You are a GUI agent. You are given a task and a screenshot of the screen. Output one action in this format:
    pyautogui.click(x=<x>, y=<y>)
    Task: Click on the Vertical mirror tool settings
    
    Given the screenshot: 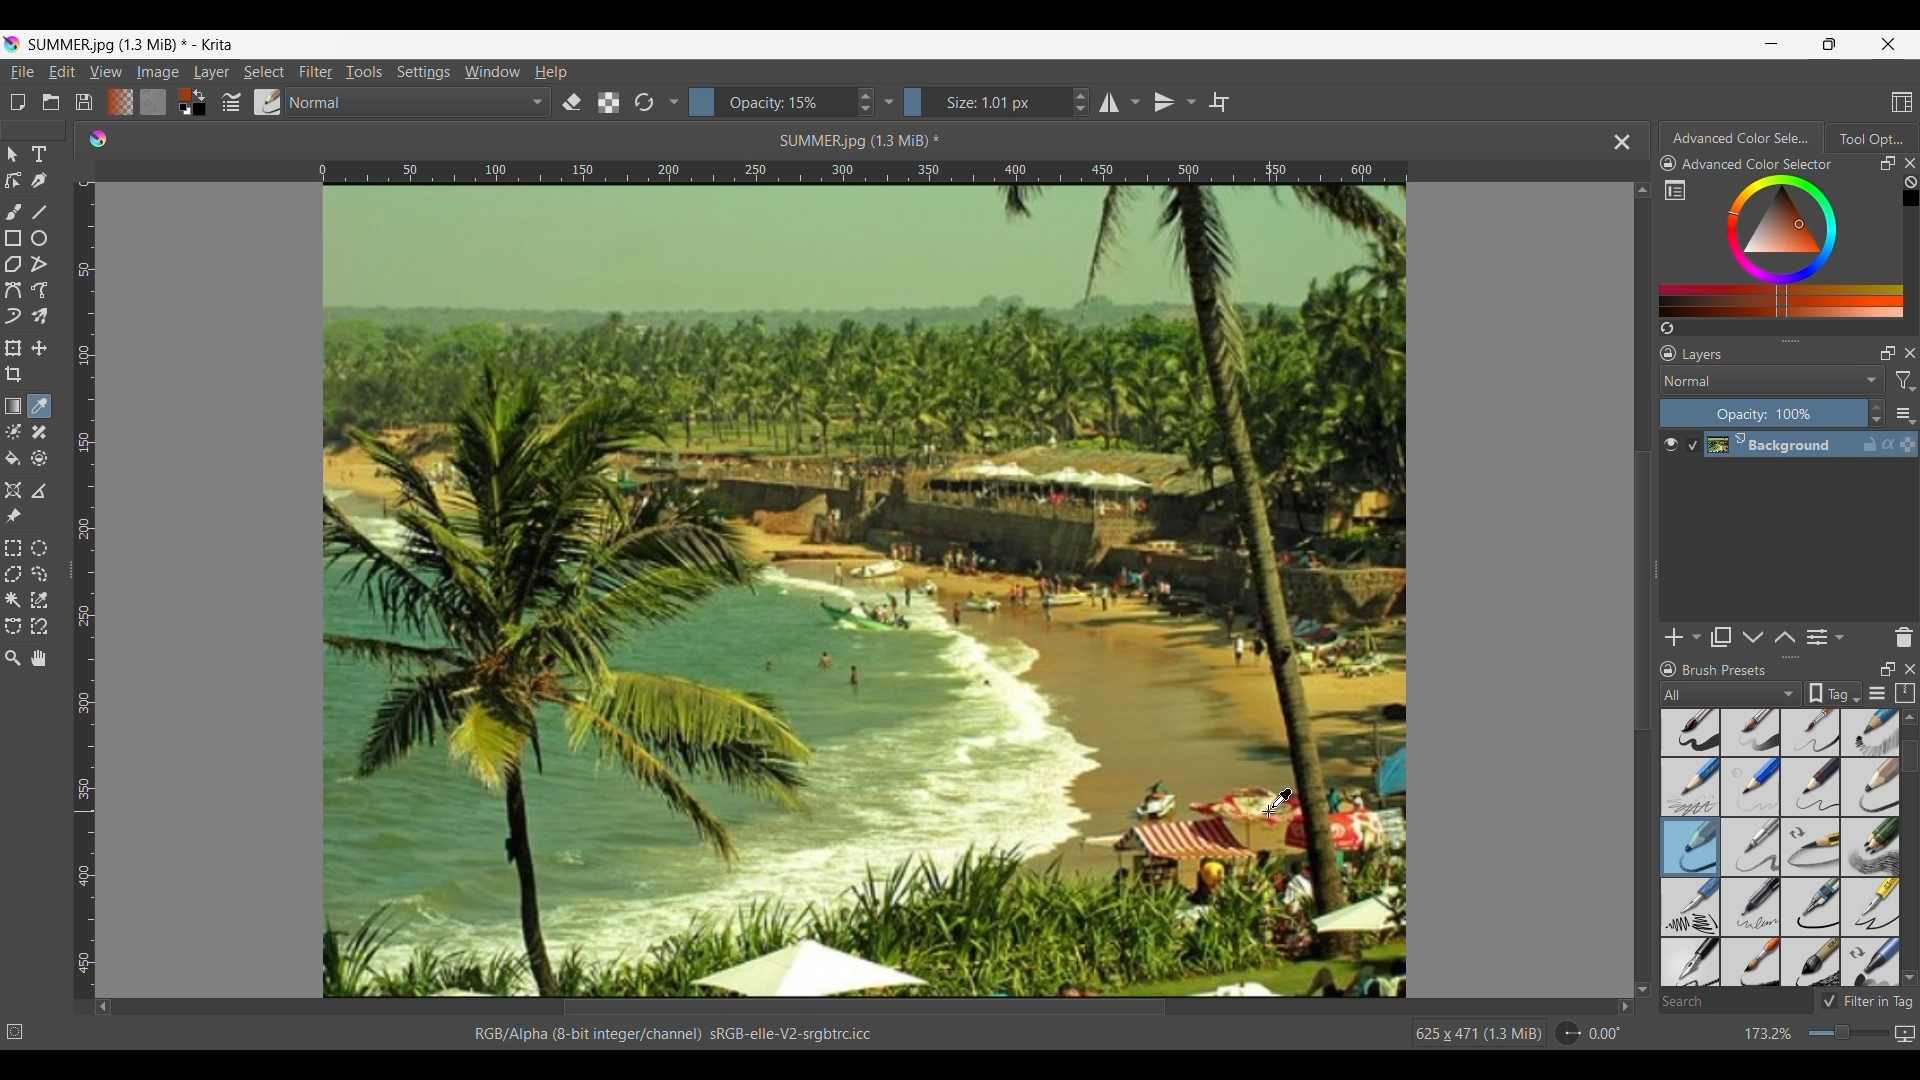 What is the action you would take?
    pyautogui.click(x=1191, y=102)
    